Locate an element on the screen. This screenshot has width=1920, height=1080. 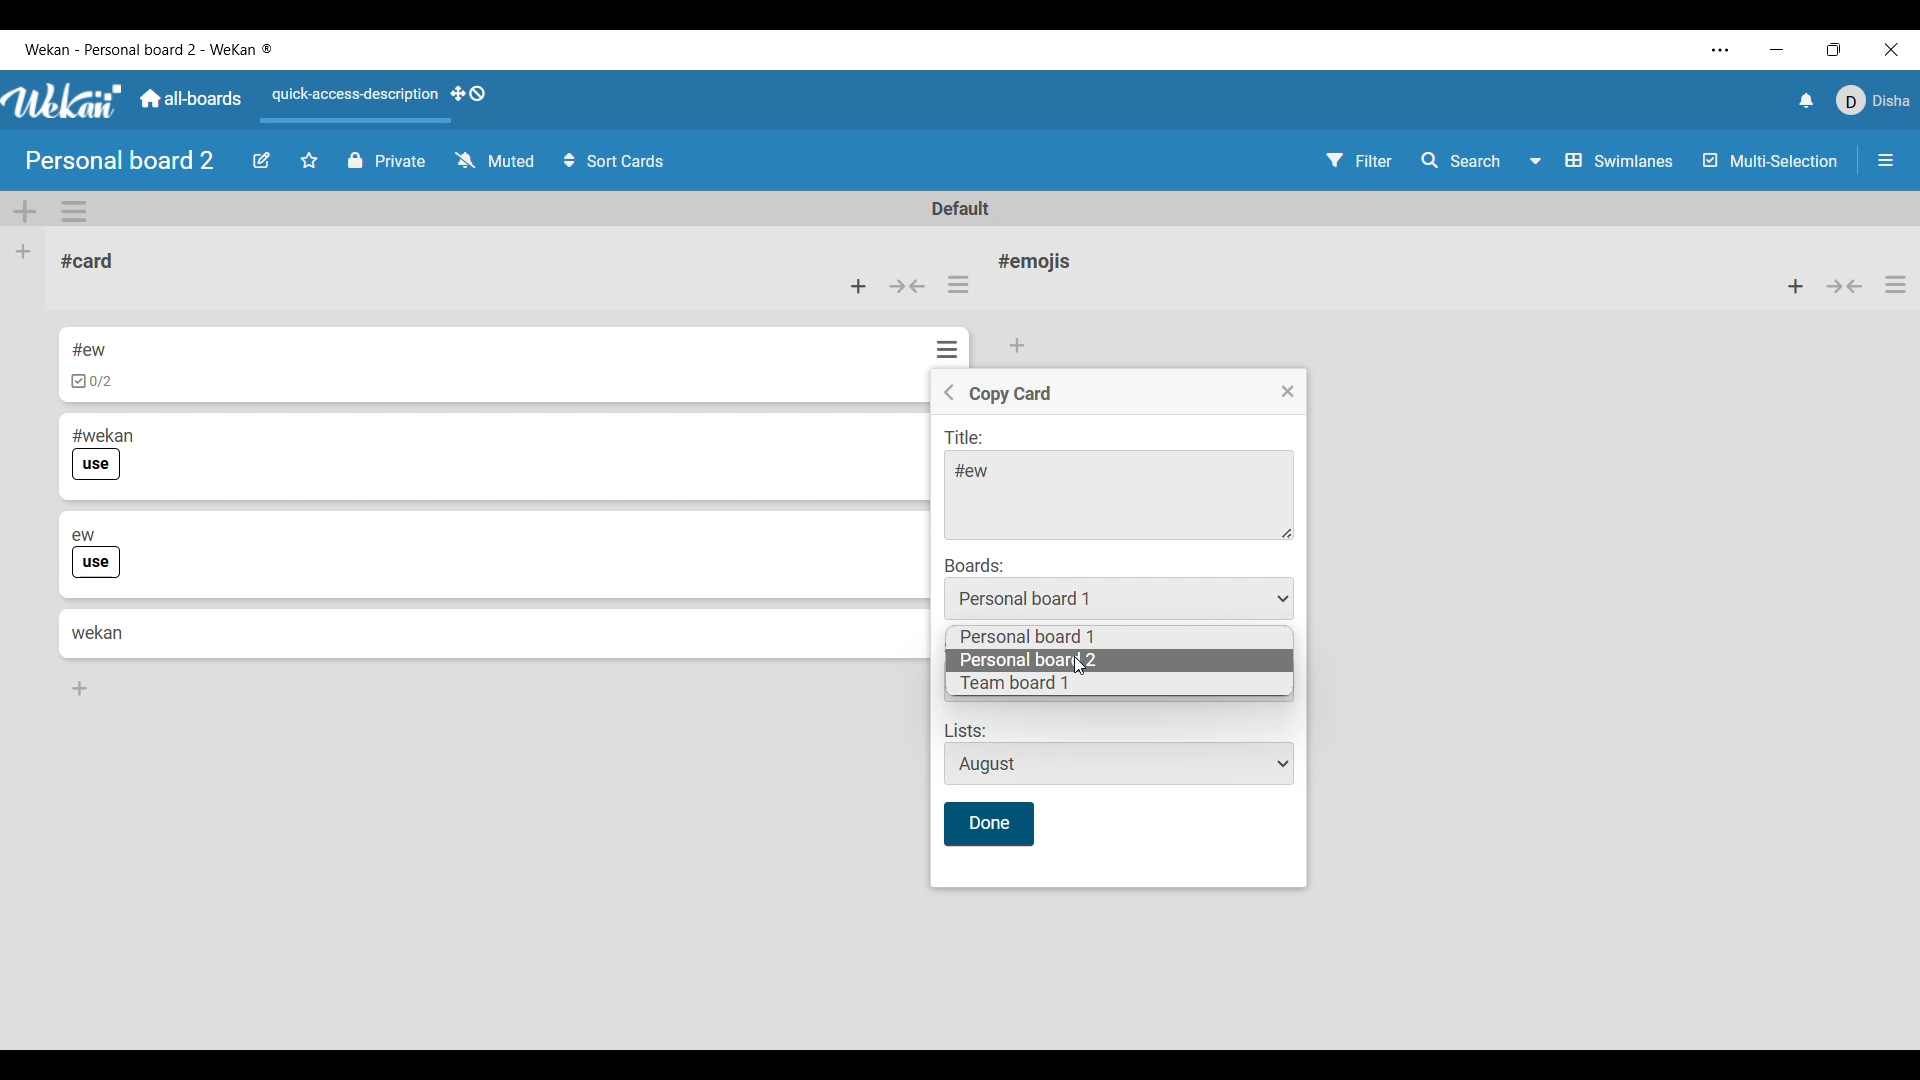
Notifications  is located at coordinates (1806, 100).